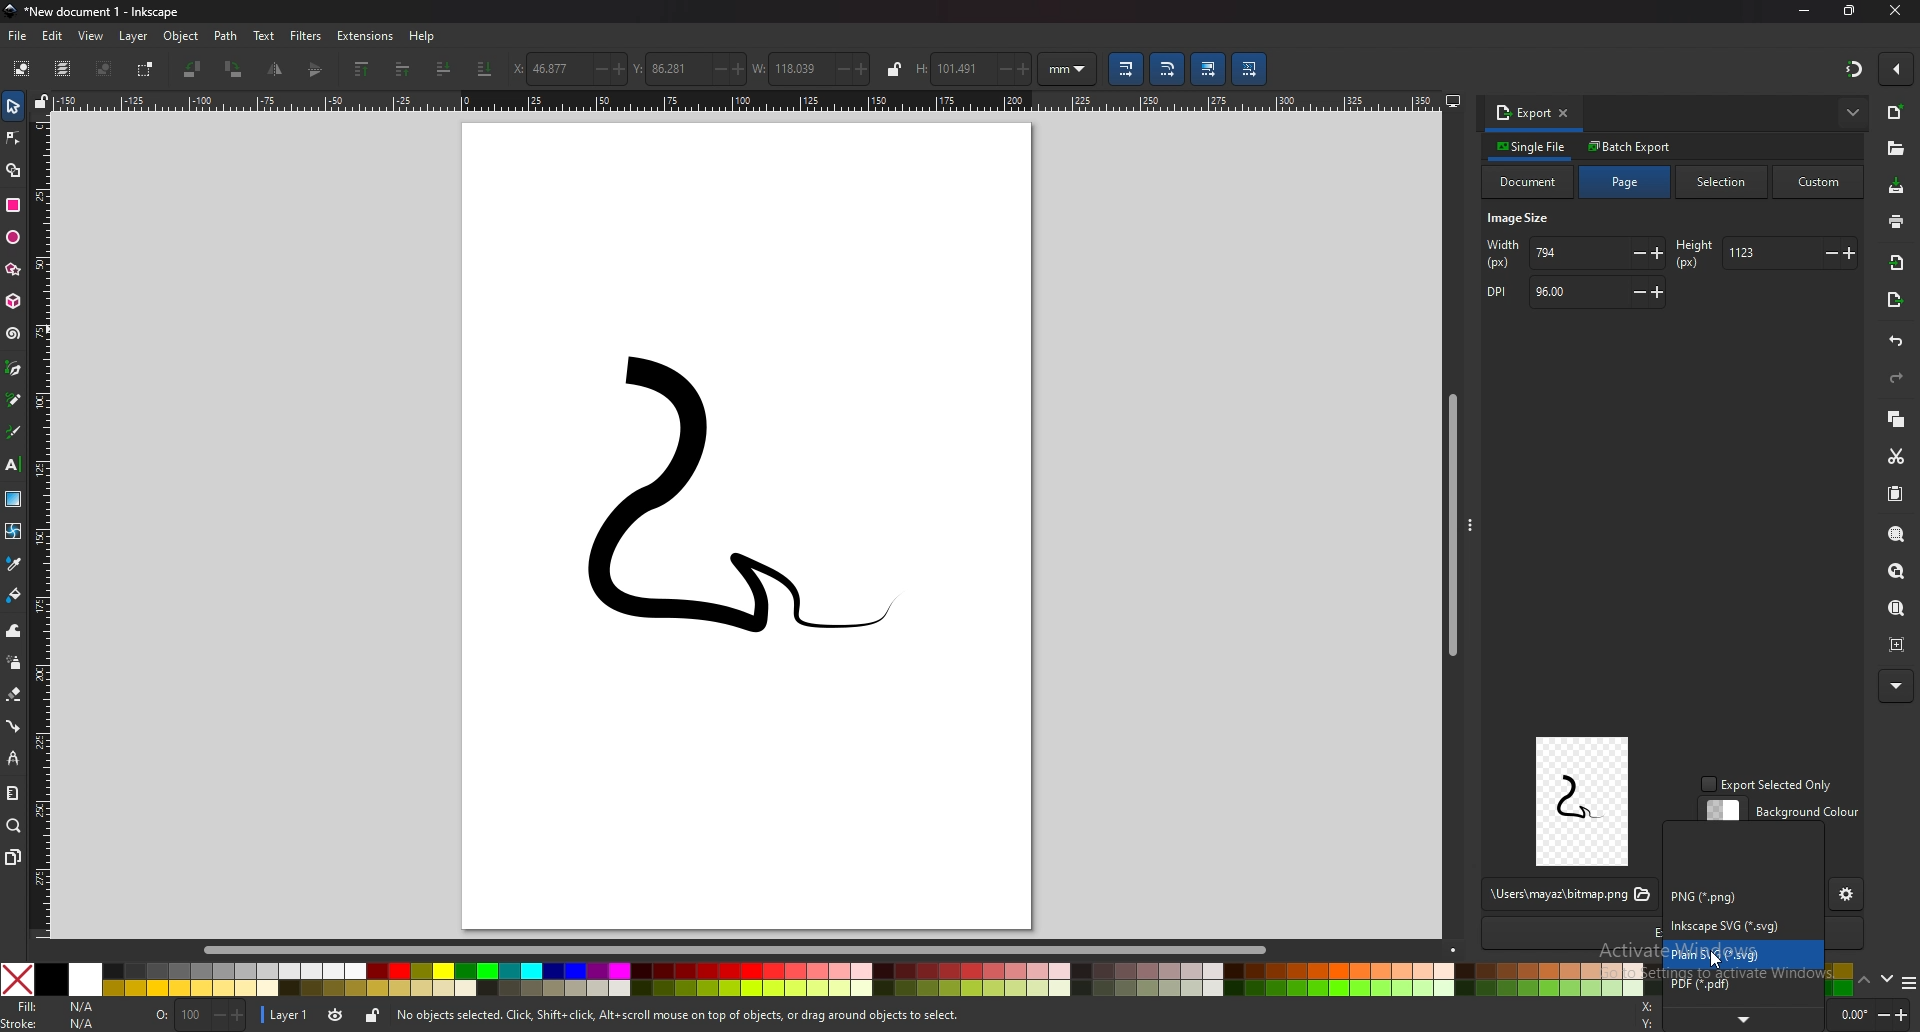 This screenshot has width=1920, height=1032. I want to click on layer, so click(288, 1013).